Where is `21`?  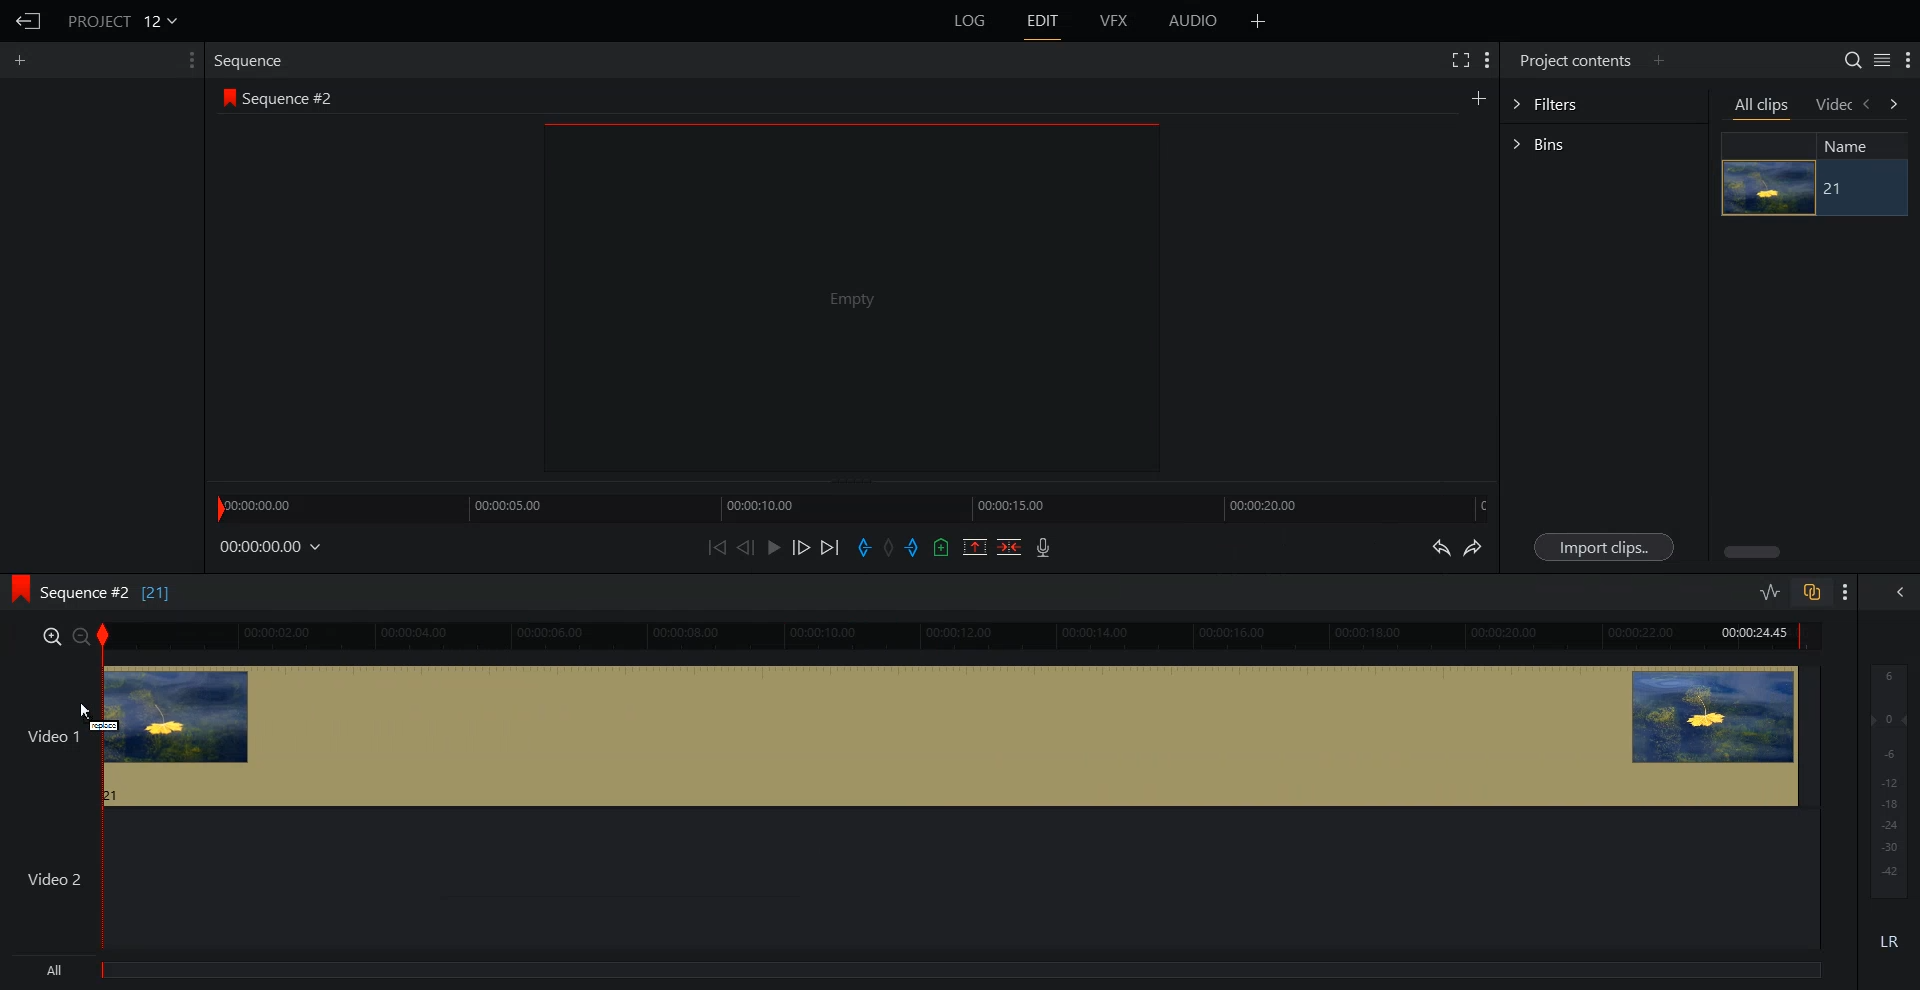 21 is located at coordinates (1859, 189).